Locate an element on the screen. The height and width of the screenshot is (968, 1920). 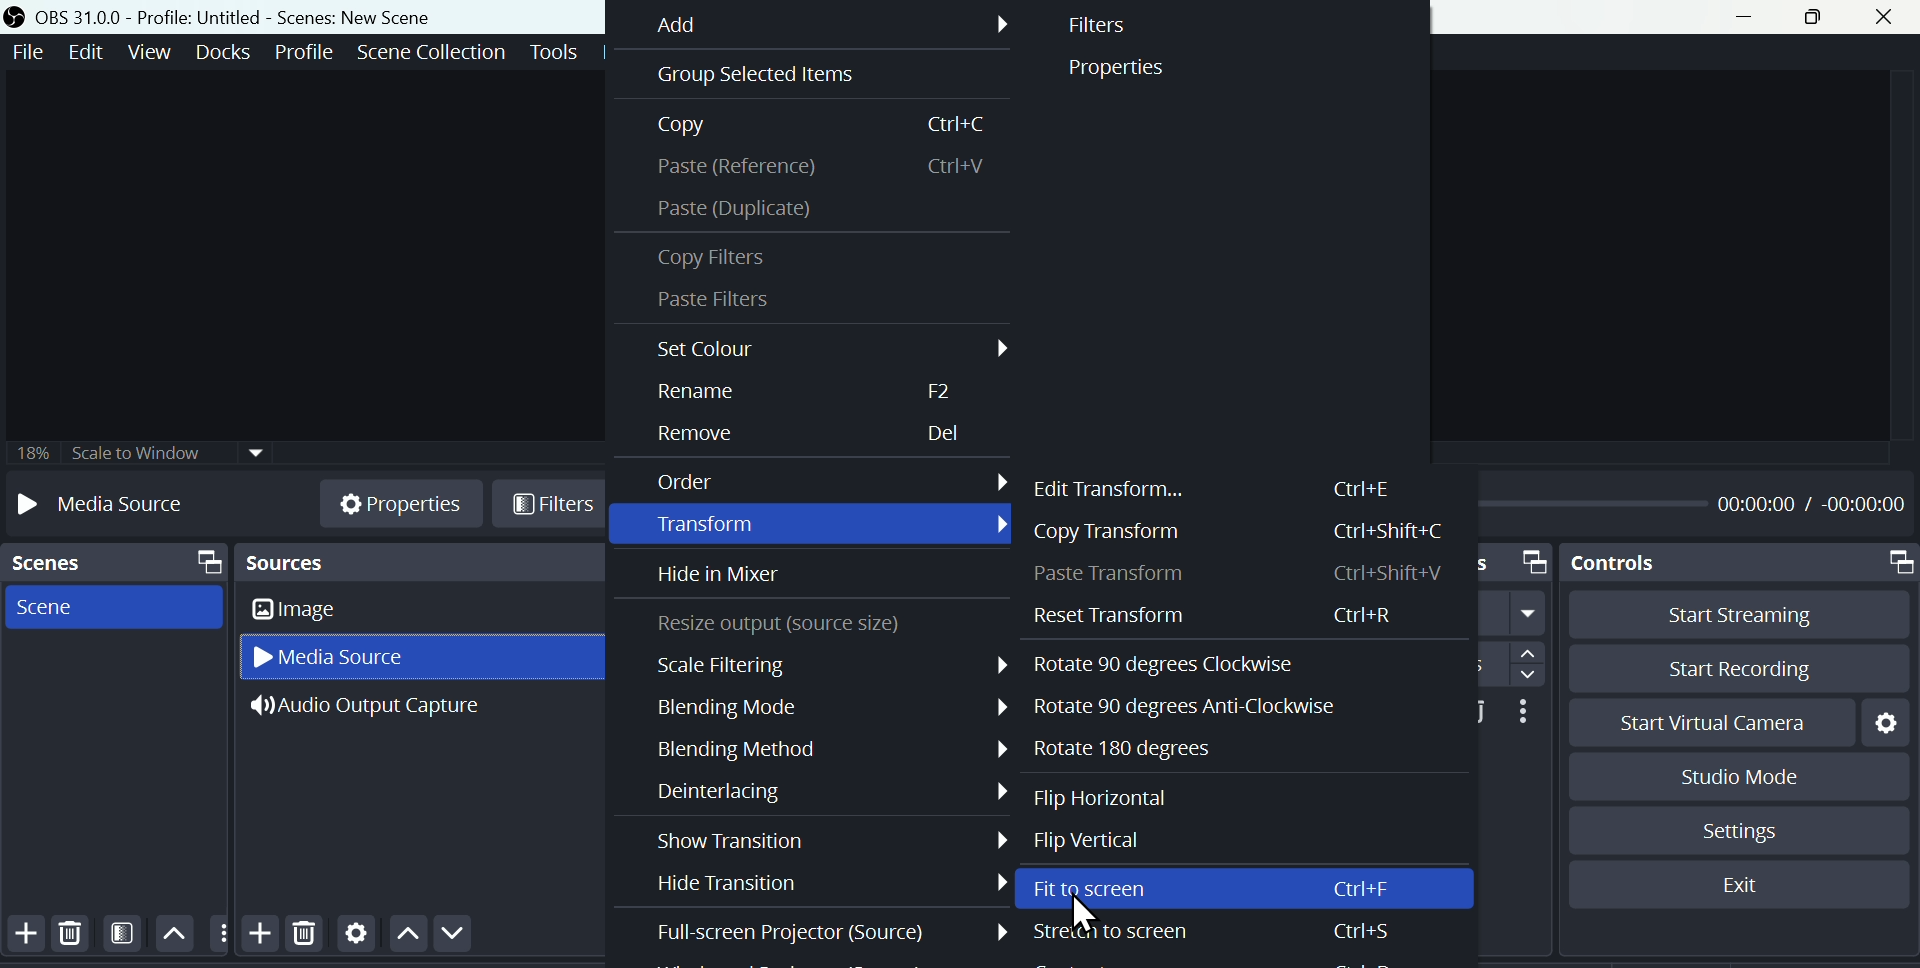
Grouped selected item is located at coordinates (817, 76).